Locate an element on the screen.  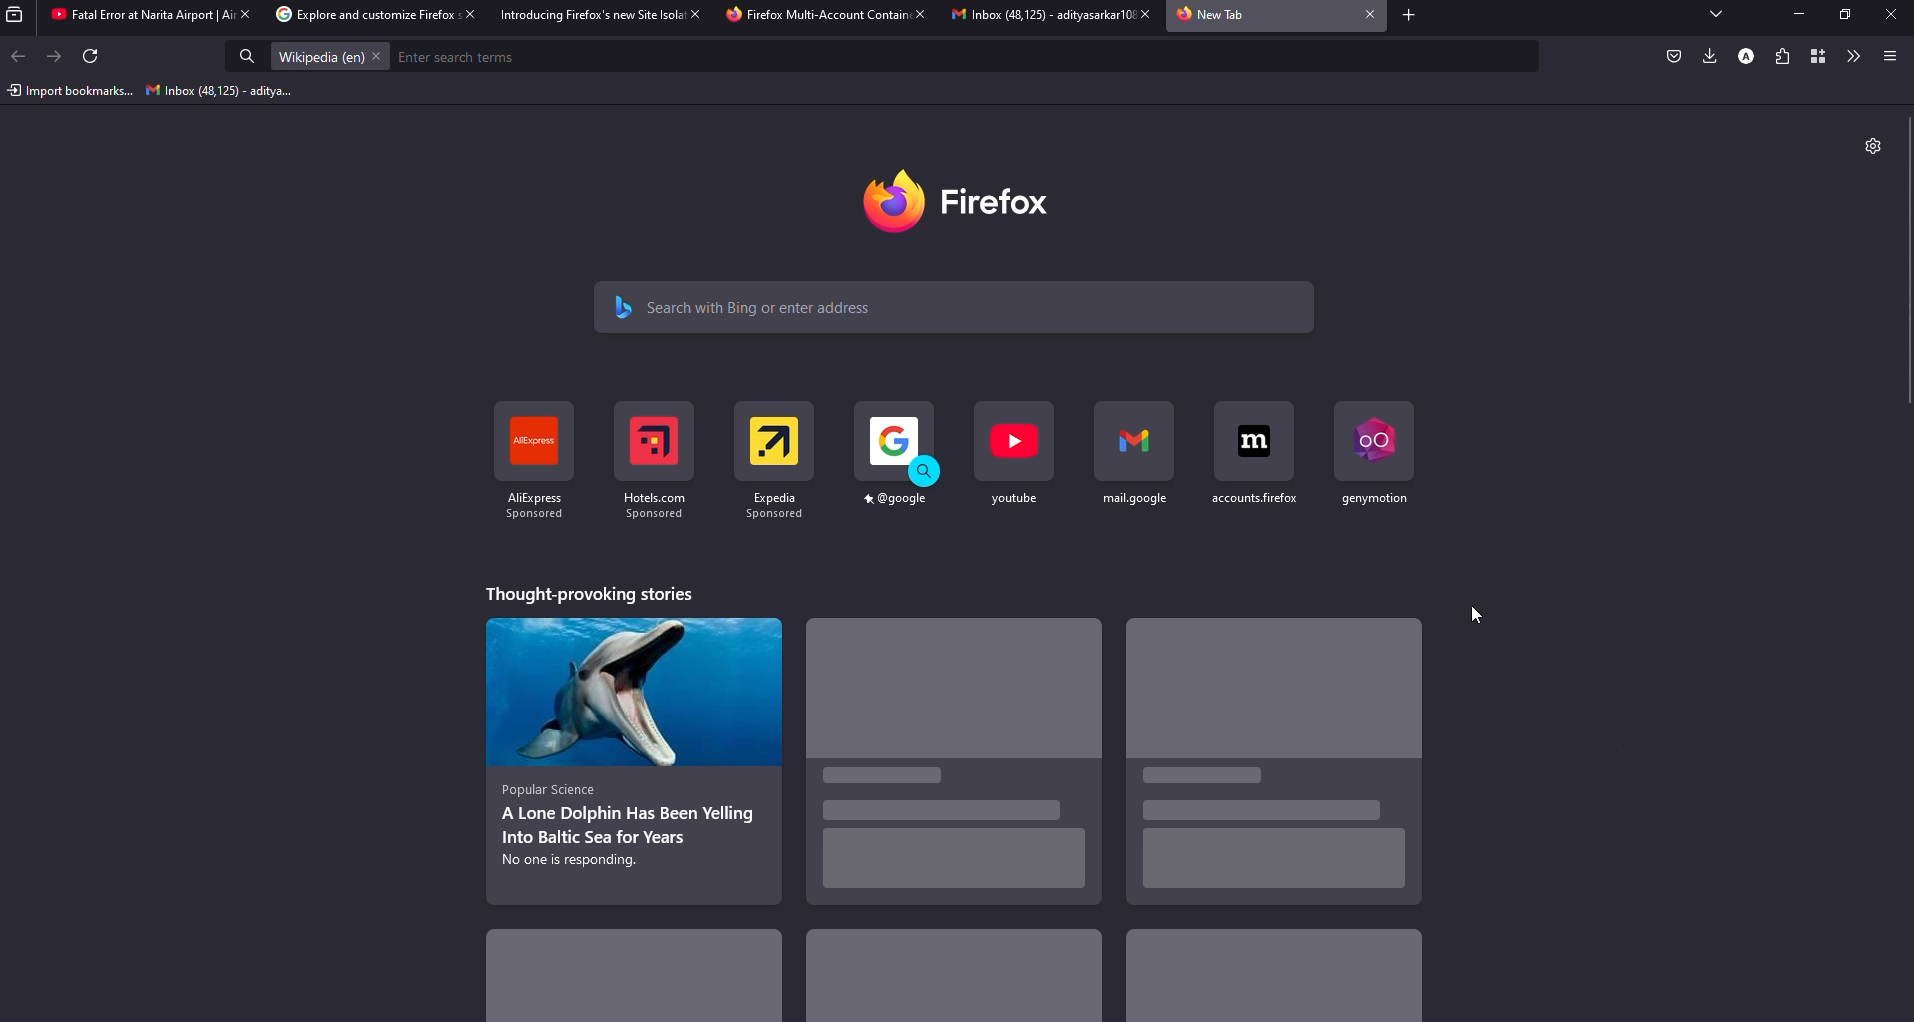
save to packet is located at coordinates (1673, 55).